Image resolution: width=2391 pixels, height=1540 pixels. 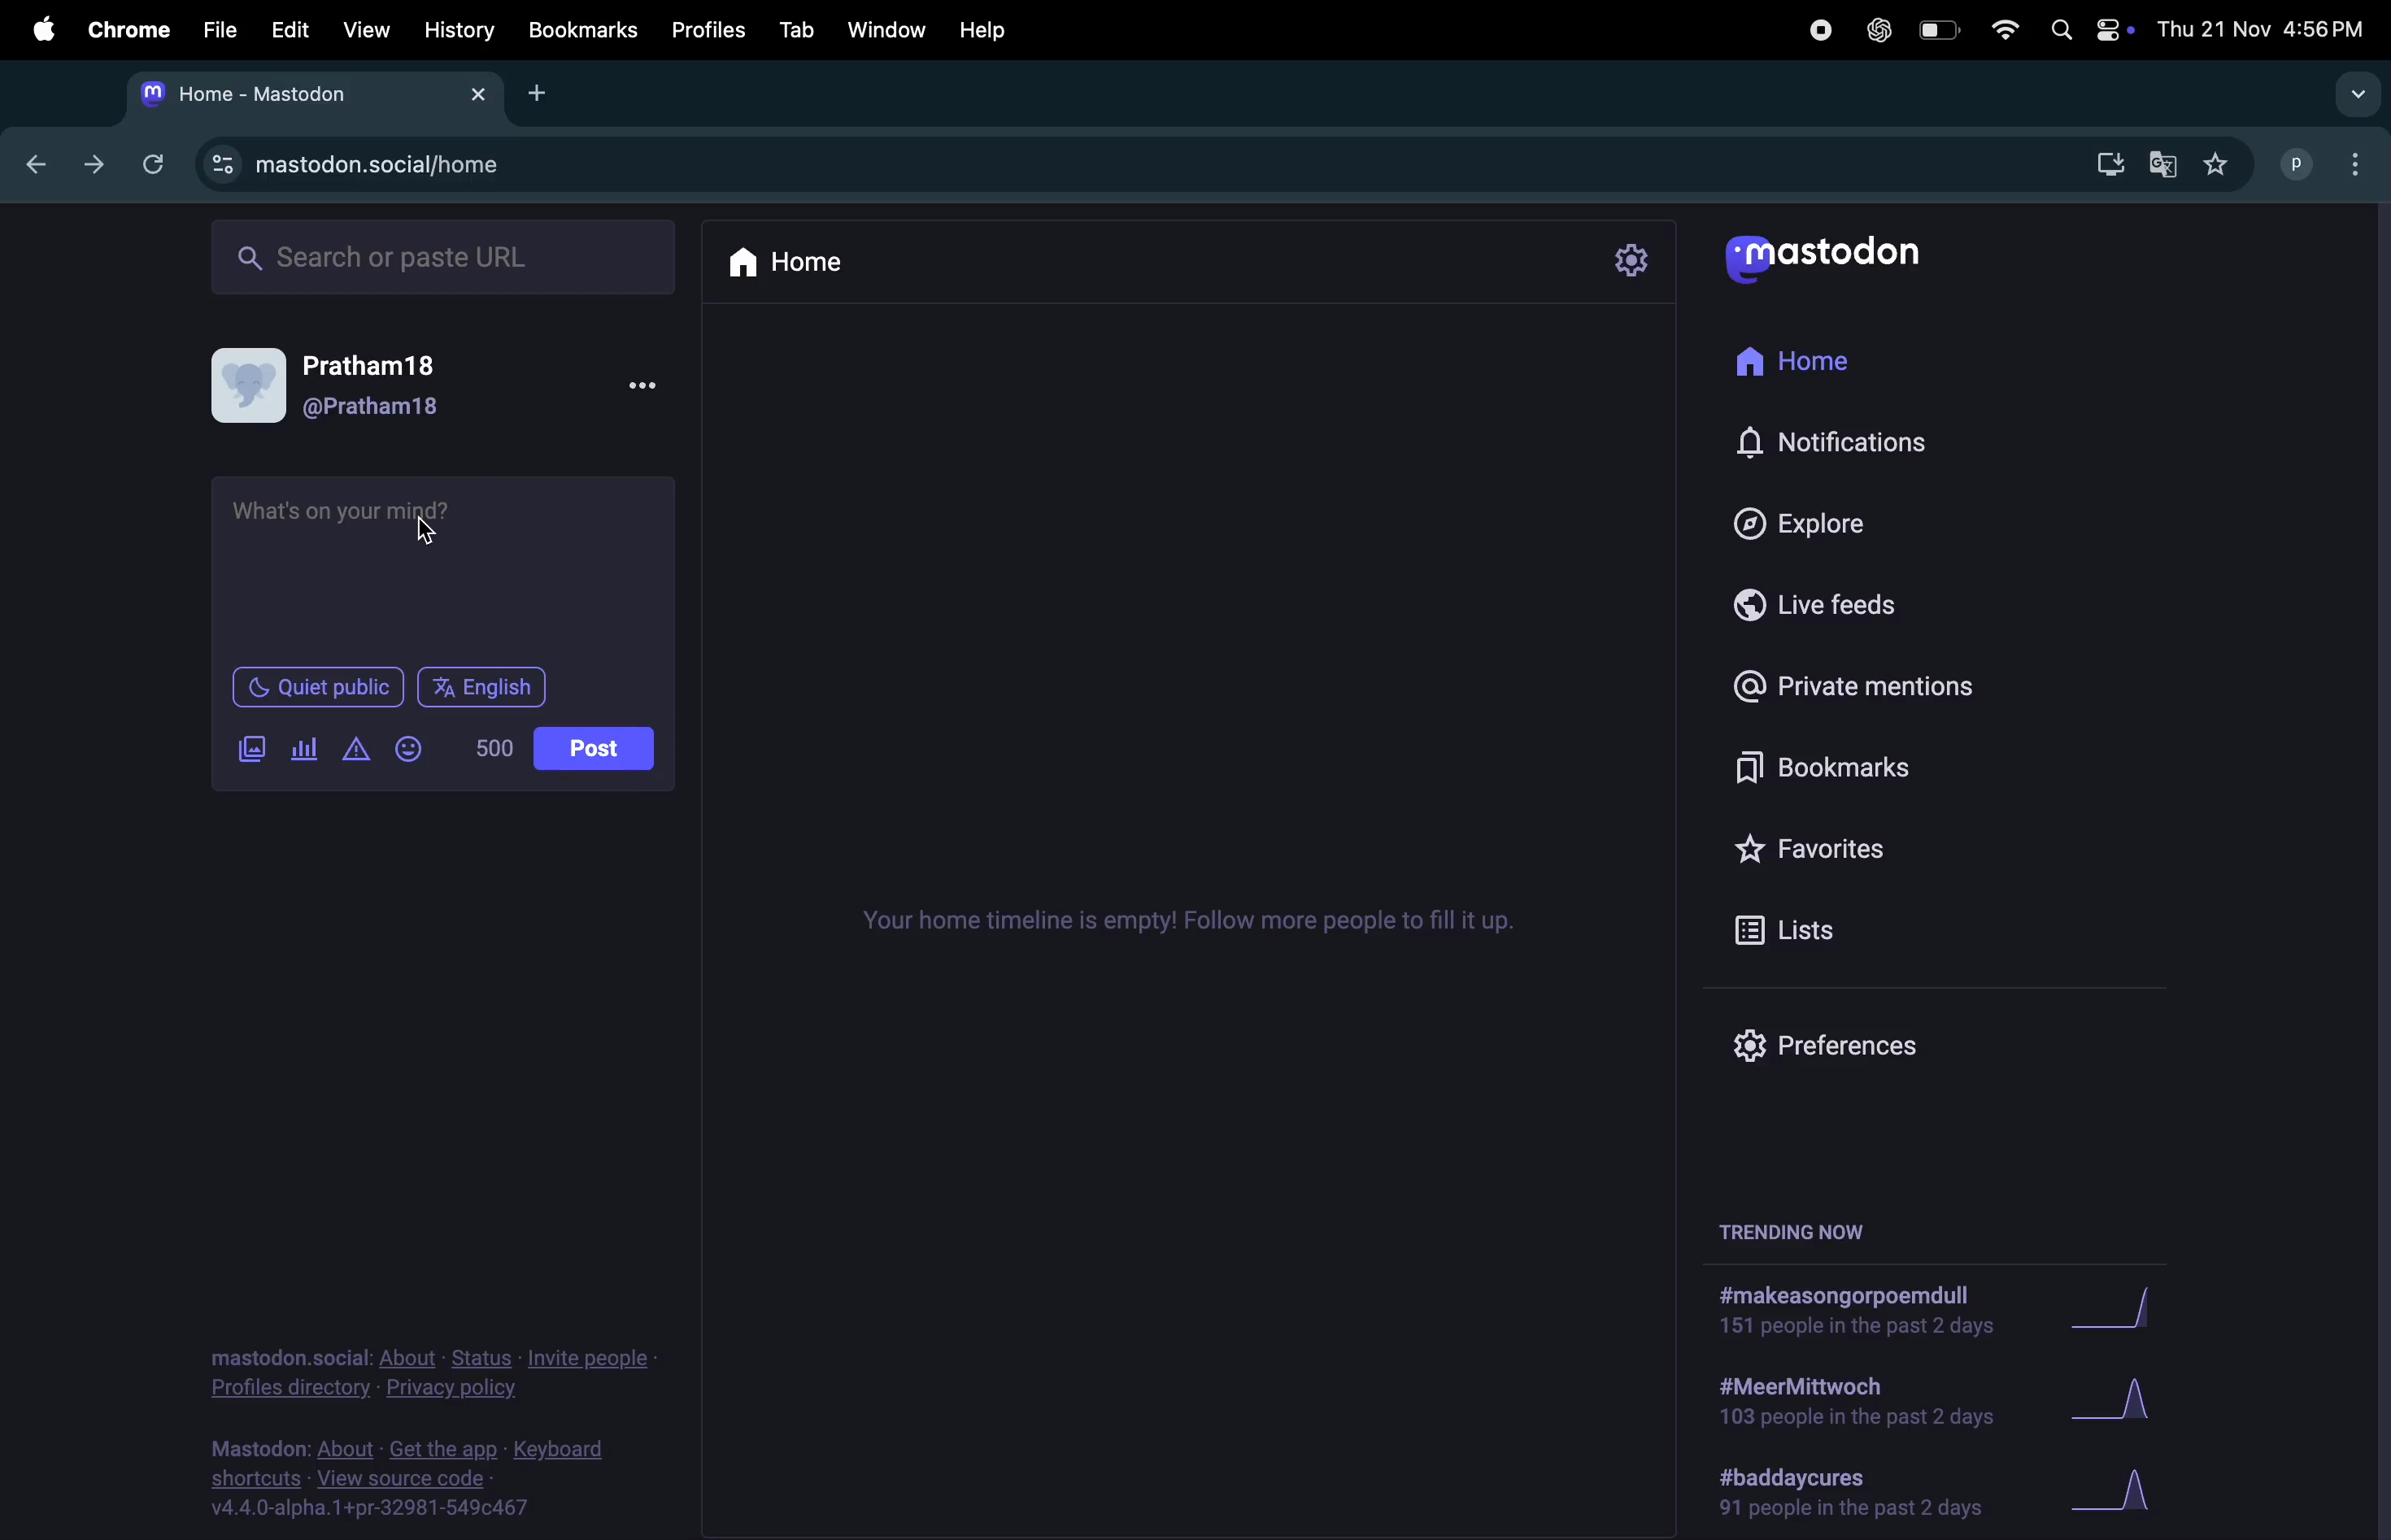 I want to click on wifi, so click(x=2000, y=33).